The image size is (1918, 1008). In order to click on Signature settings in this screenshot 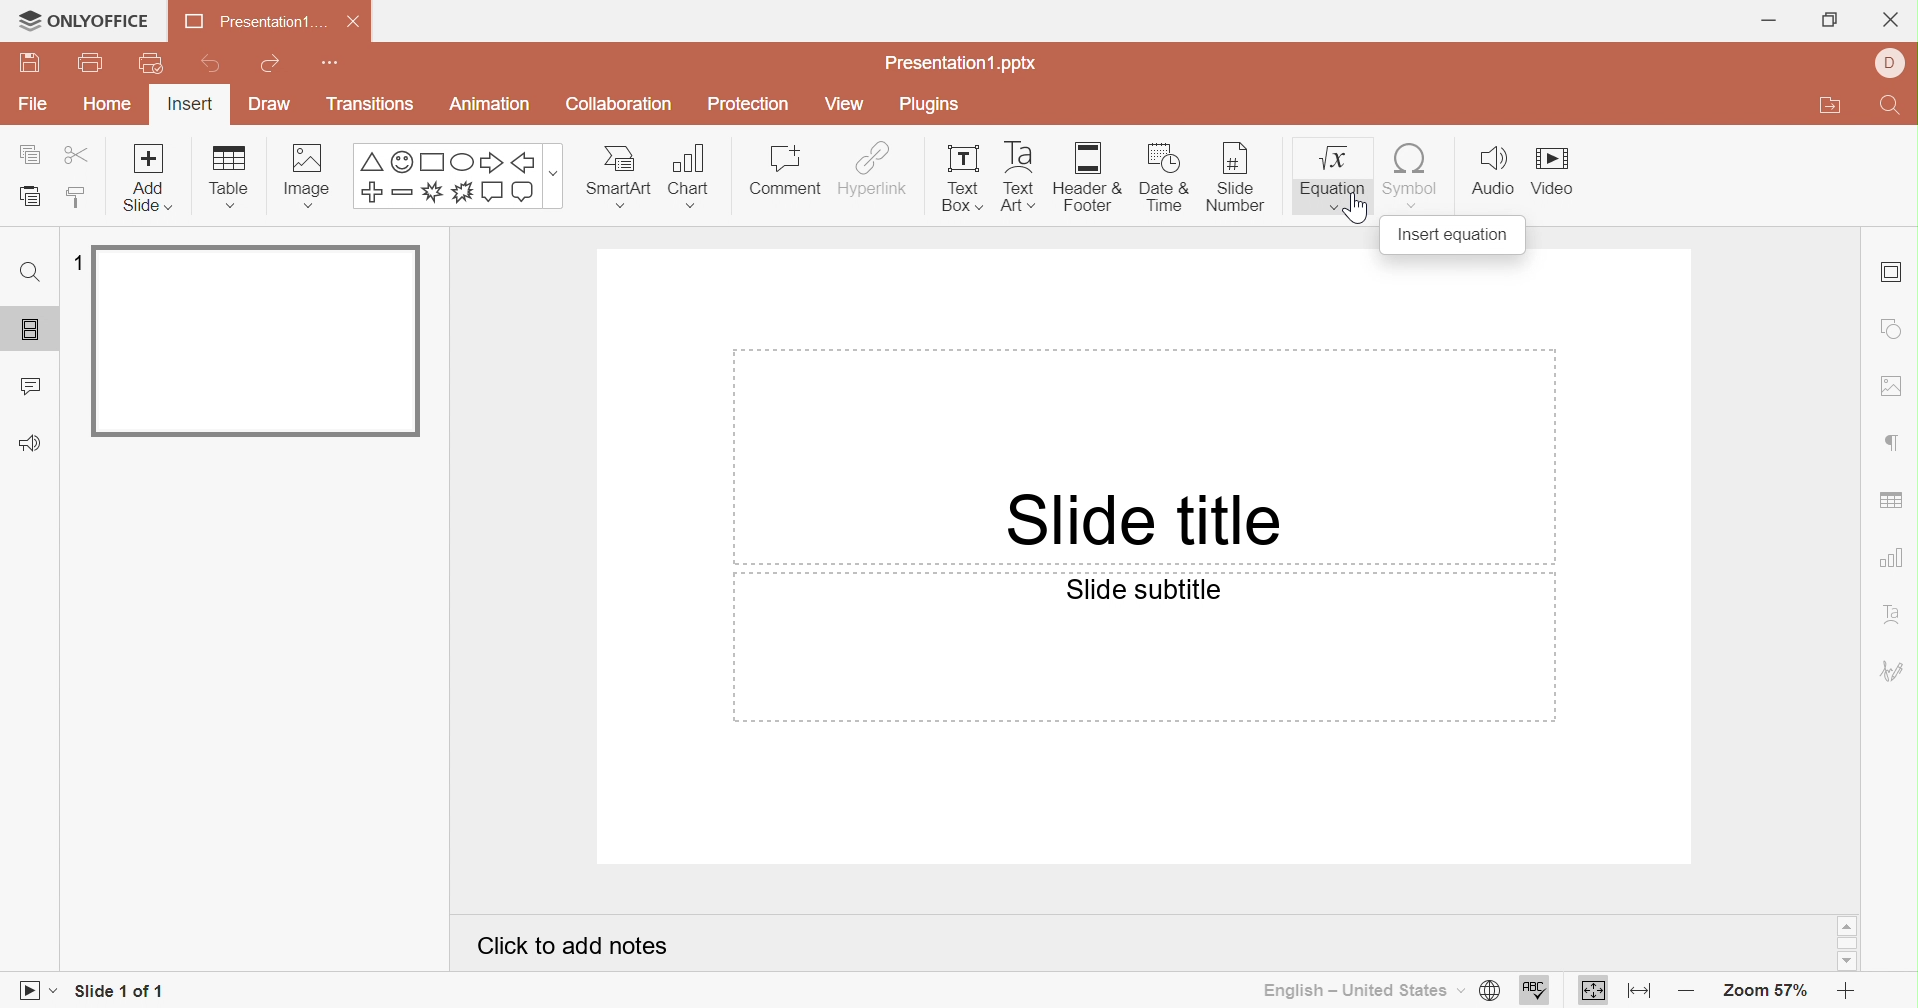, I will do `click(1890, 670)`.